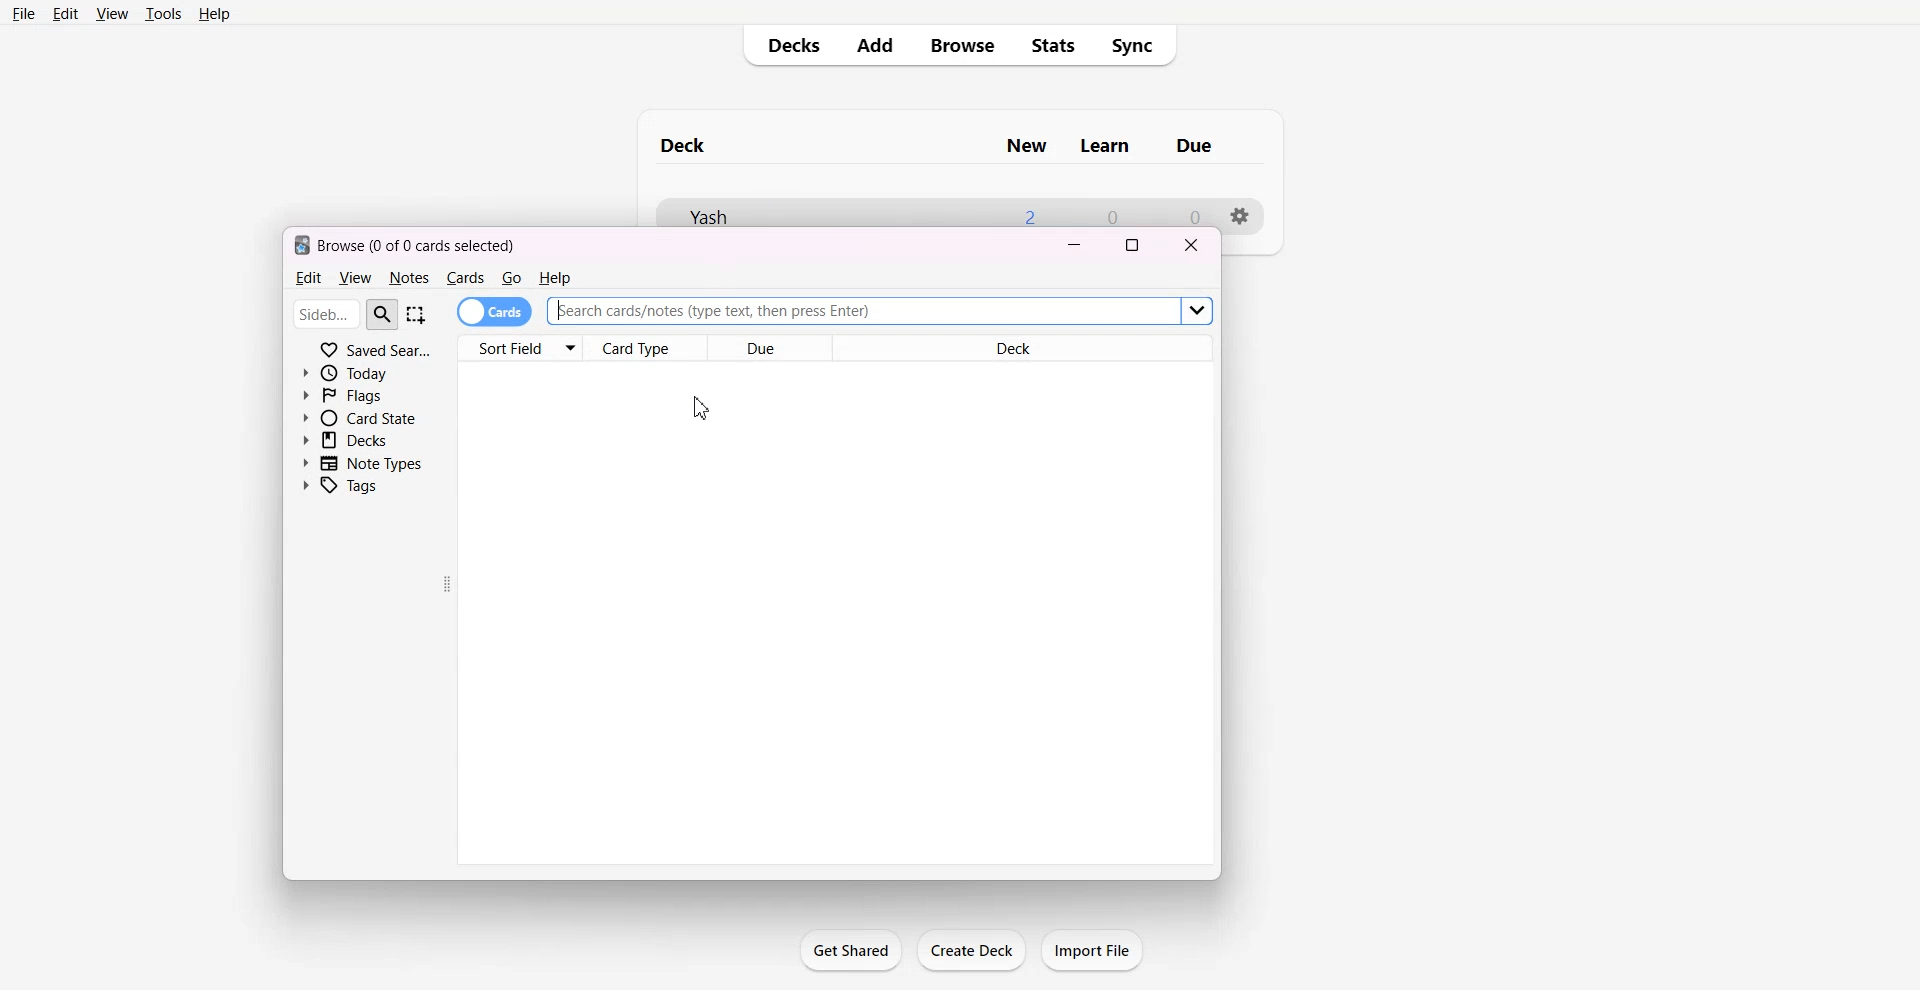 Image resolution: width=1920 pixels, height=990 pixels. What do you see at coordinates (307, 278) in the screenshot?
I see `Edit` at bounding box center [307, 278].